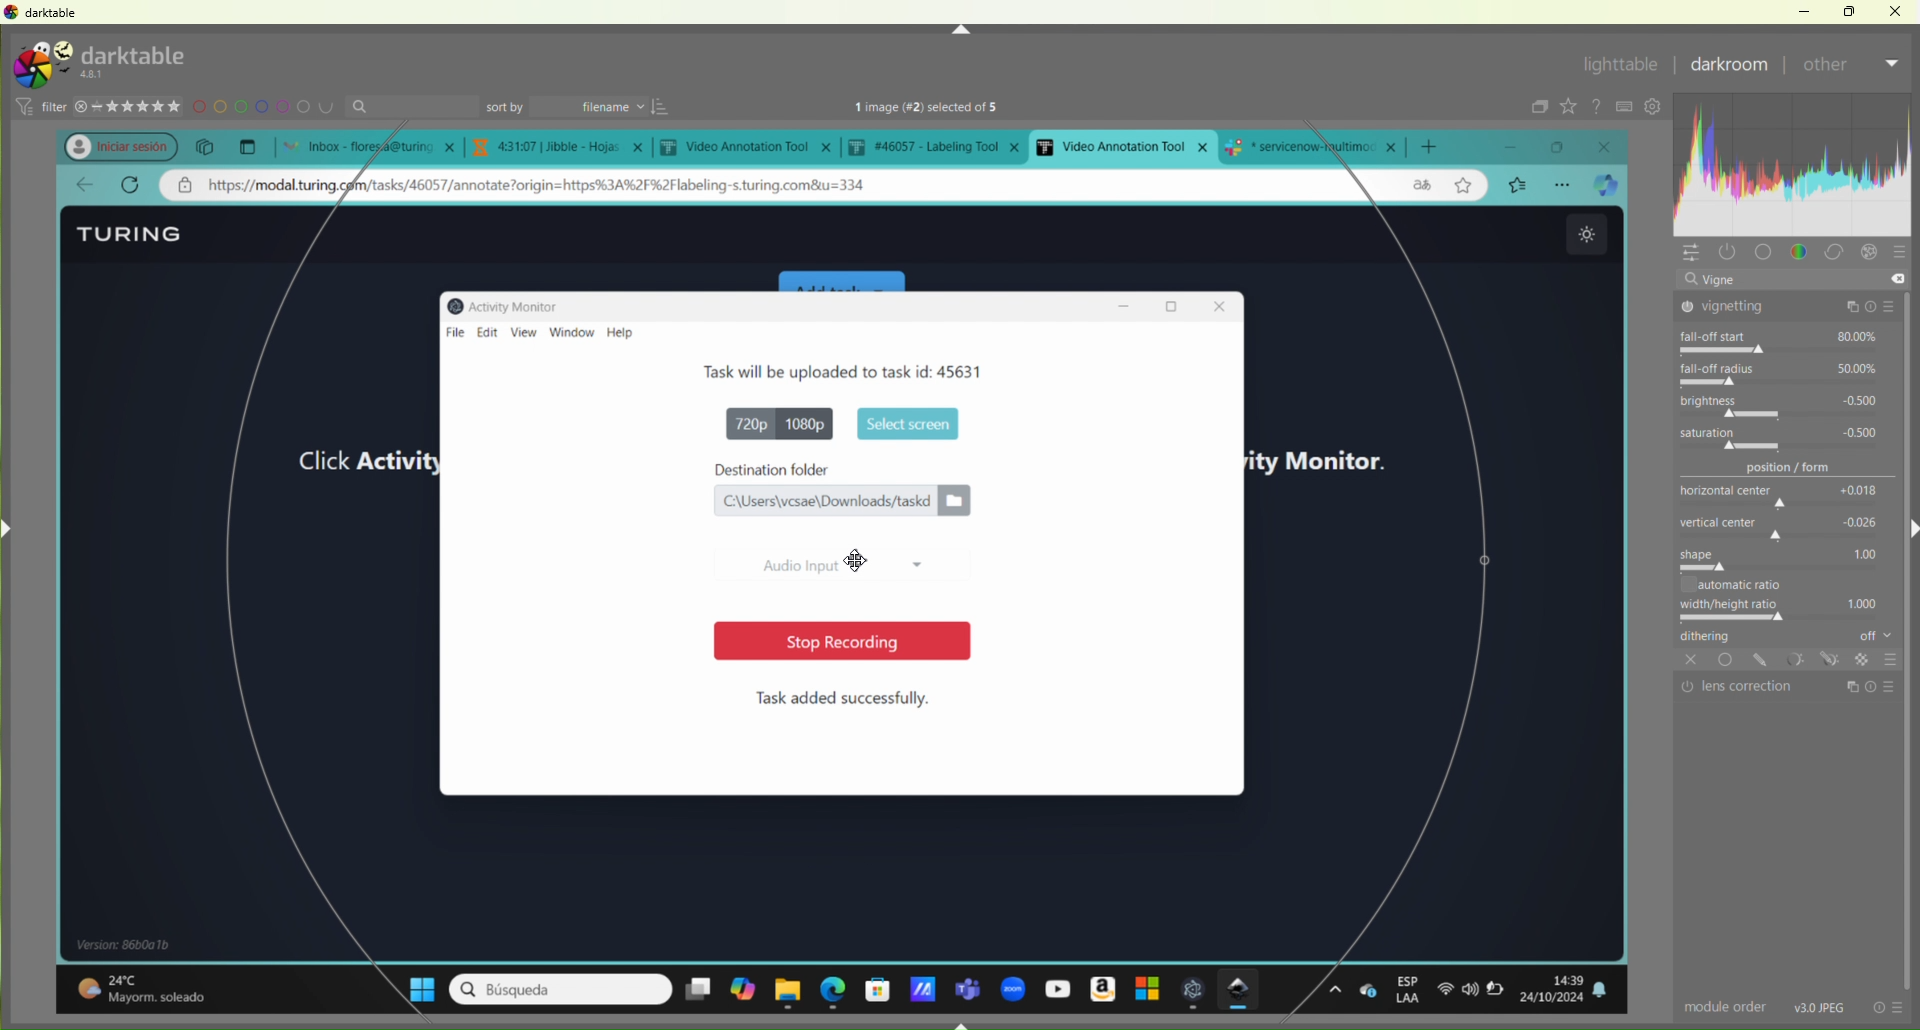 Image resolution: width=1920 pixels, height=1030 pixels. Describe the element at coordinates (364, 145) in the screenshot. I see `open tabs` at that location.